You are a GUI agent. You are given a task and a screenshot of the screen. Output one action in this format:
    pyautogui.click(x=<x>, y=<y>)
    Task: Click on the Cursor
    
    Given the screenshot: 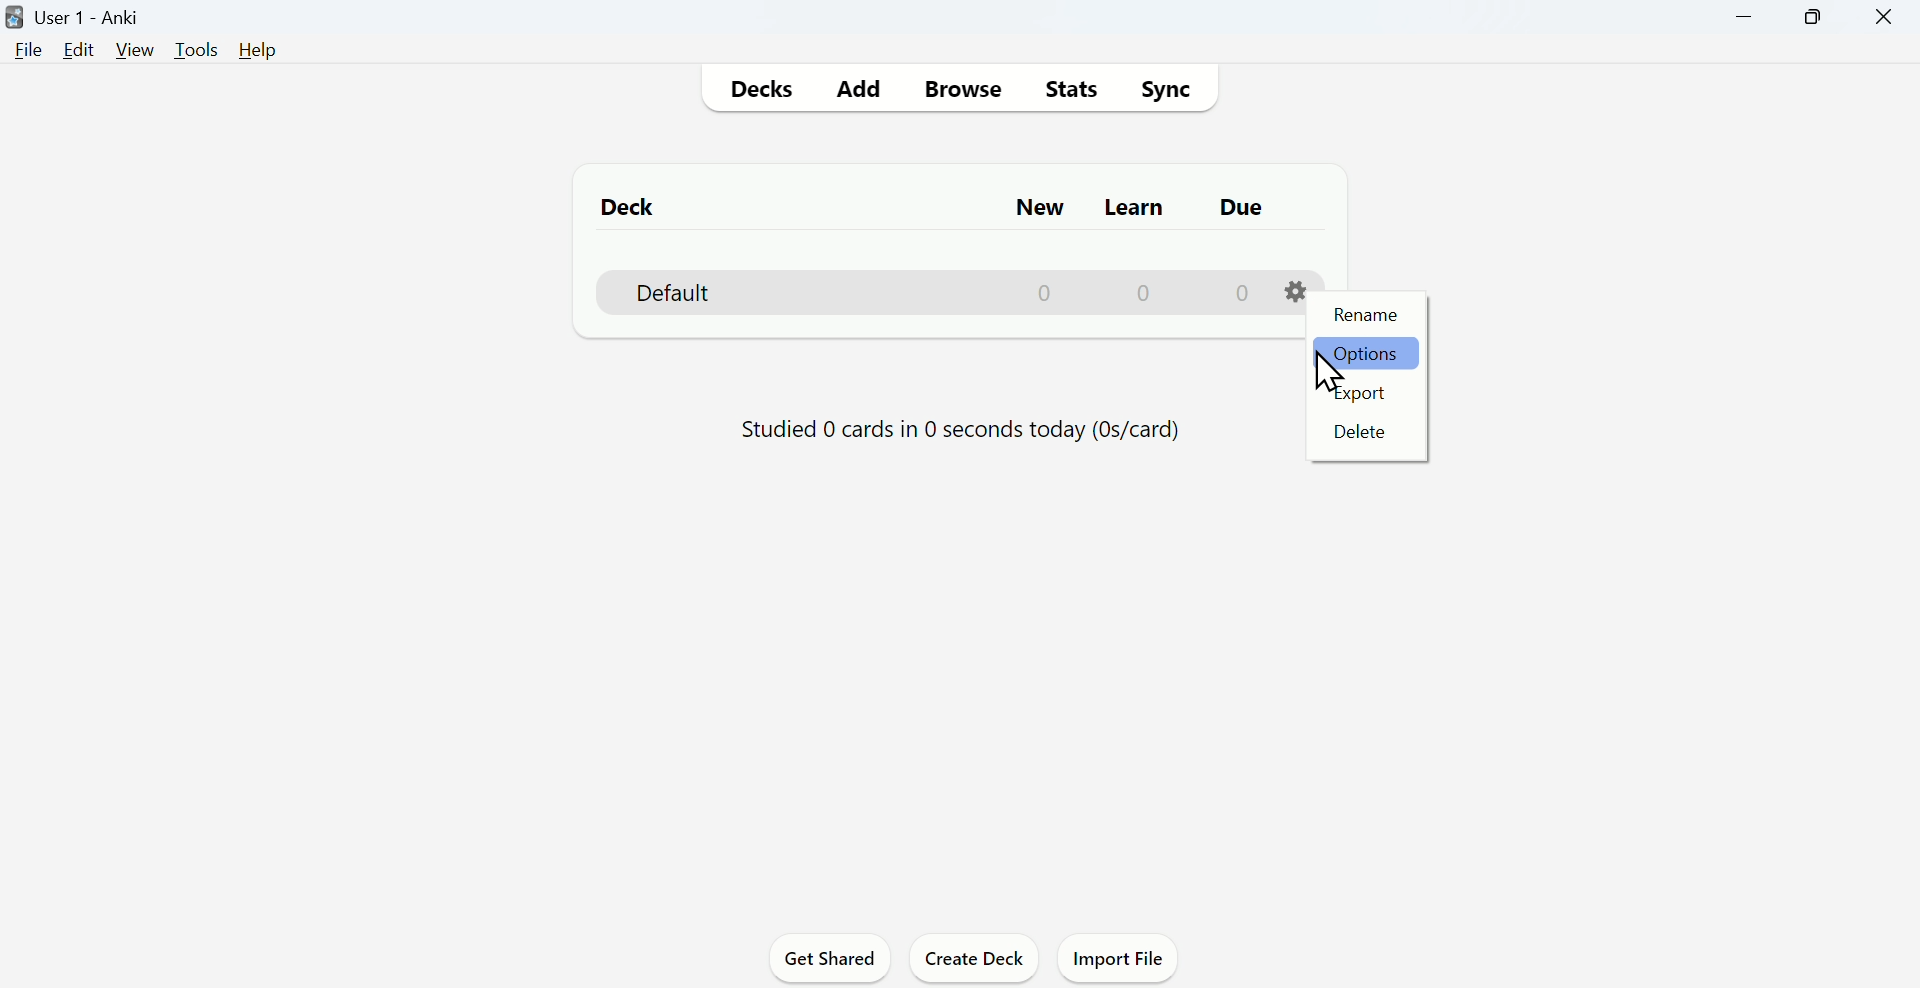 What is the action you would take?
    pyautogui.click(x=1324, y=371)
    